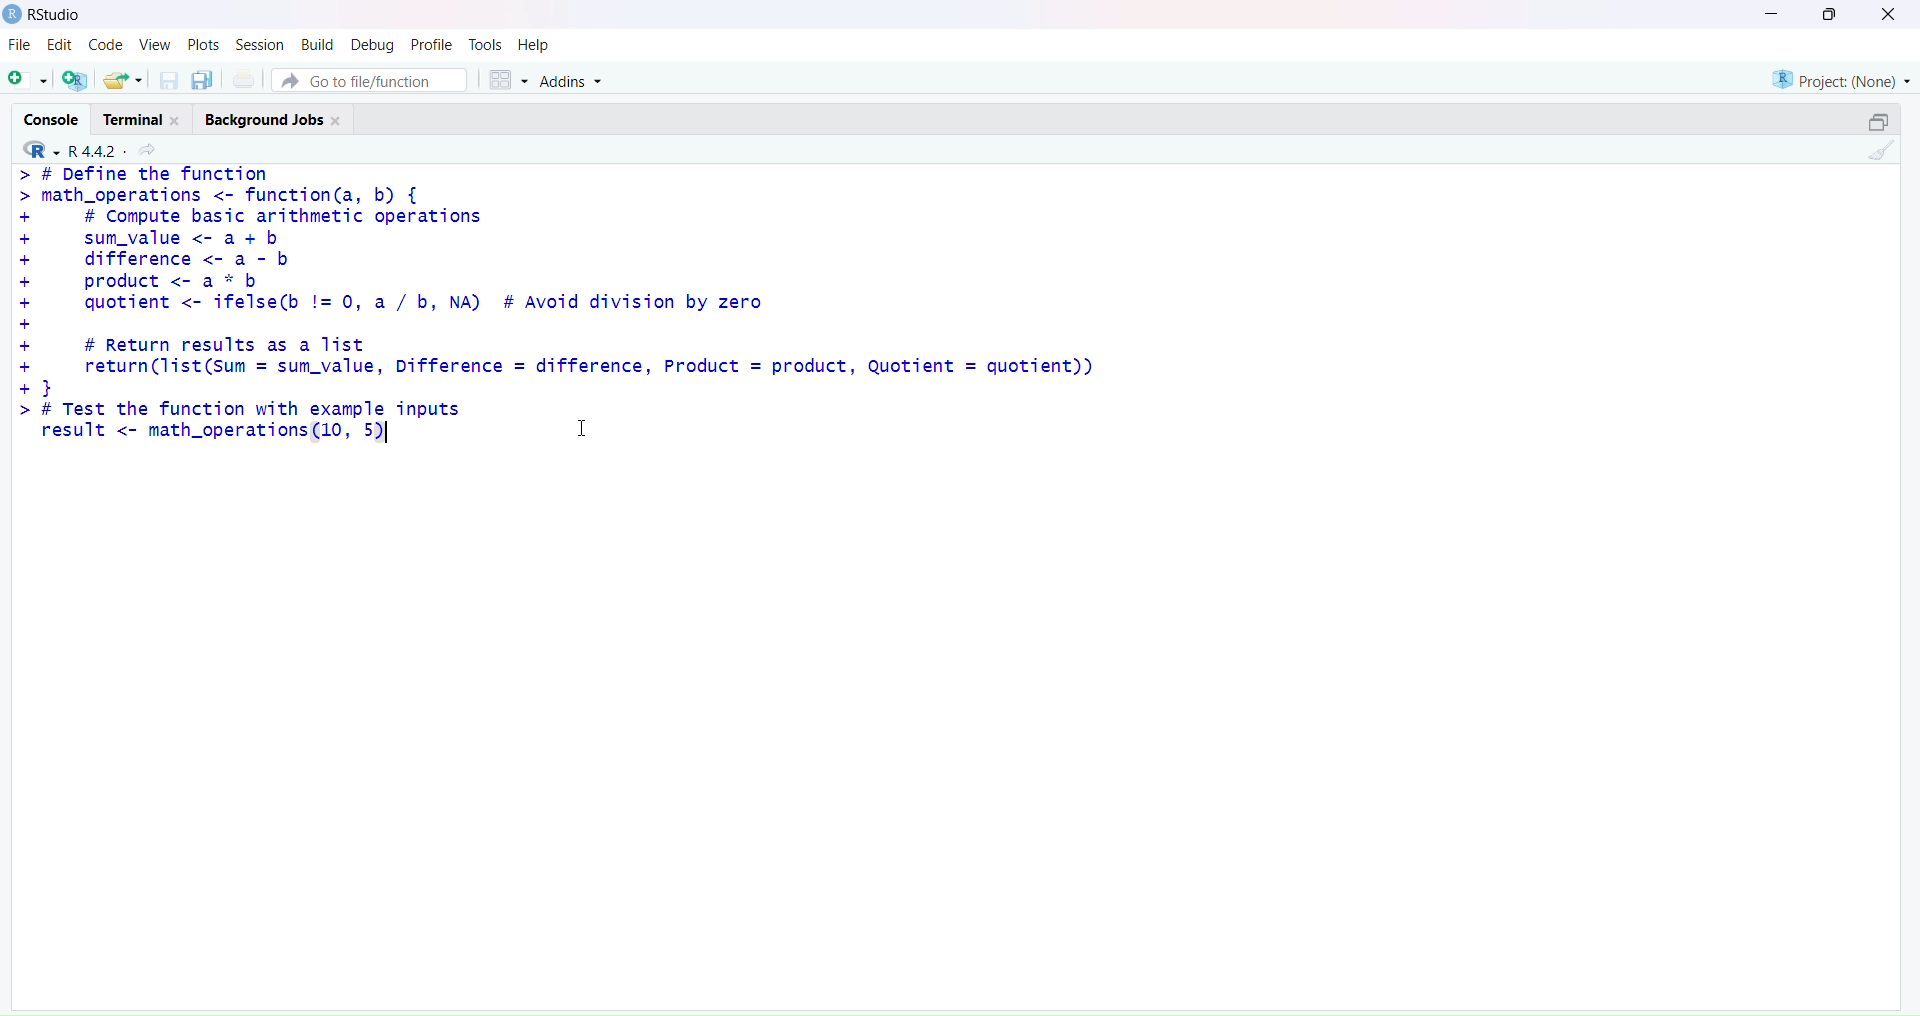 Image resolution: width=1920 pixels, height=1016 pixels. What do you see at coordinates (505, 79) in the screenshot?
I see `Workspace panes` at bounding box center [505, 79].